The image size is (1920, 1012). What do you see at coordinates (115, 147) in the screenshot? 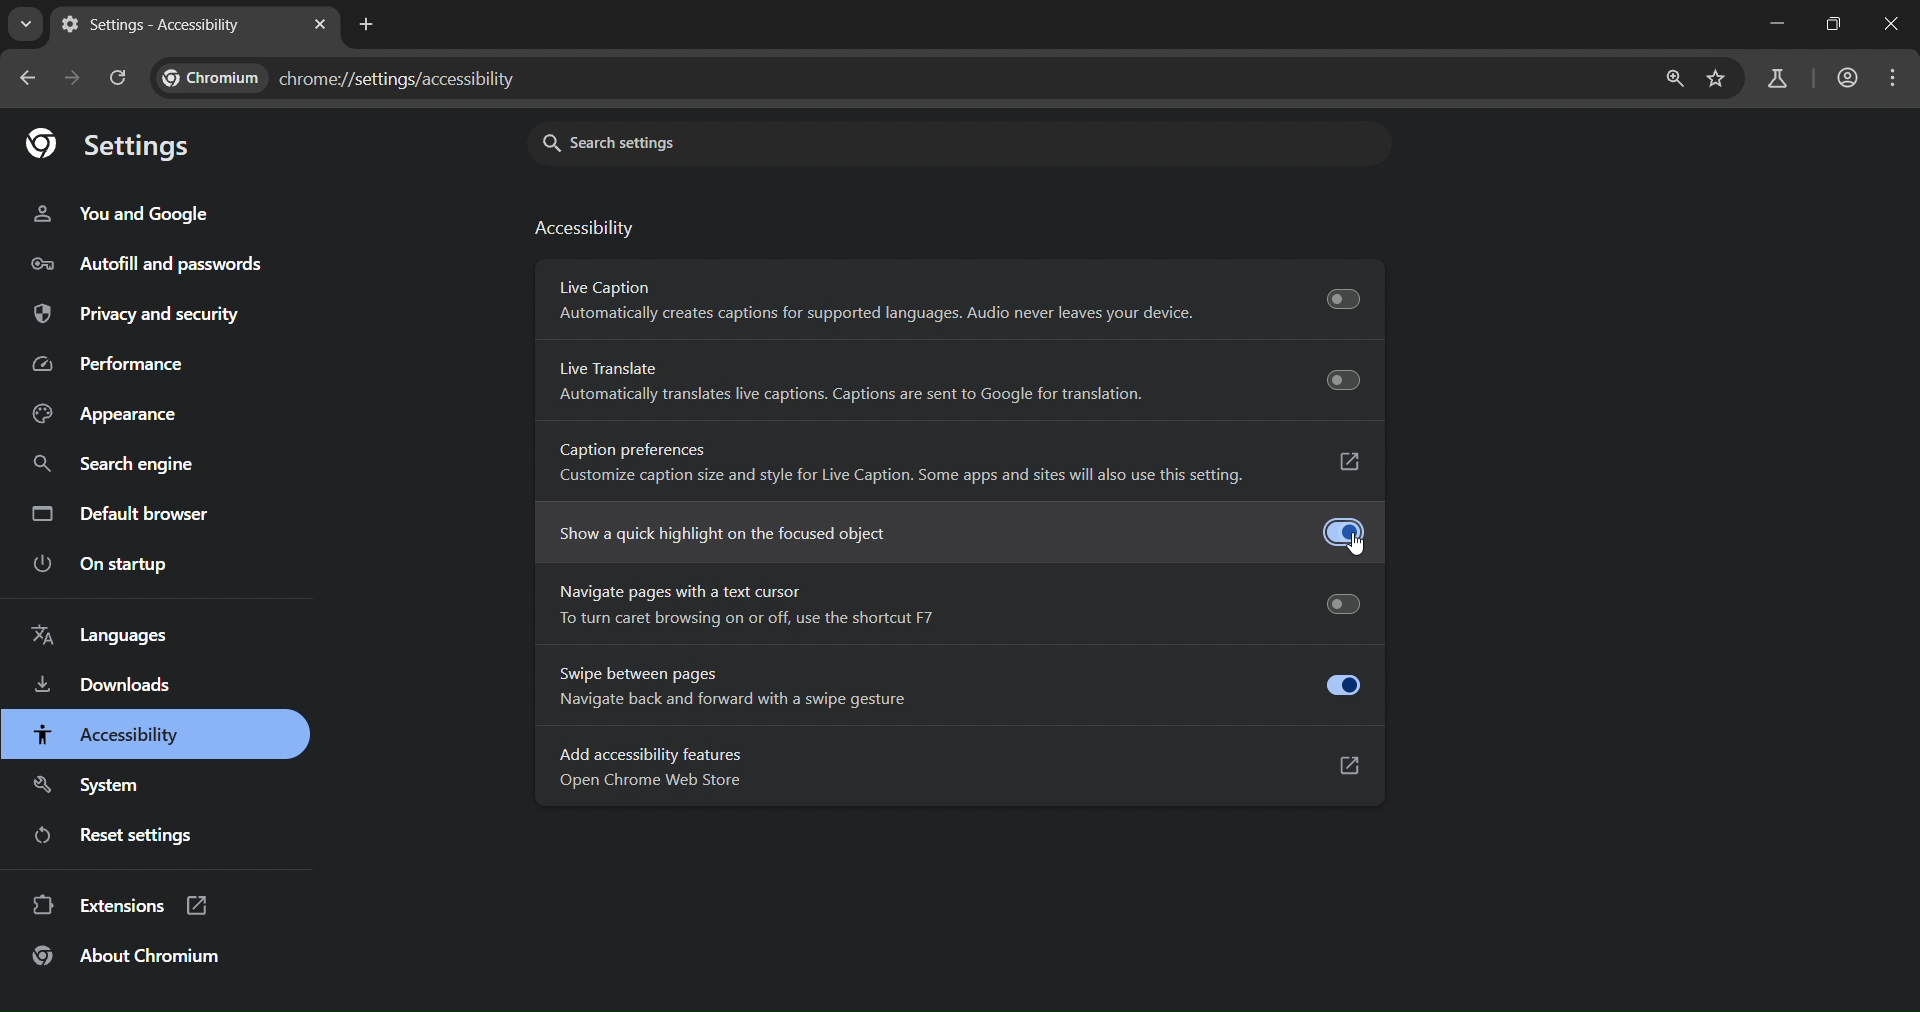
I see `settings` at bounding box center [115, 147].